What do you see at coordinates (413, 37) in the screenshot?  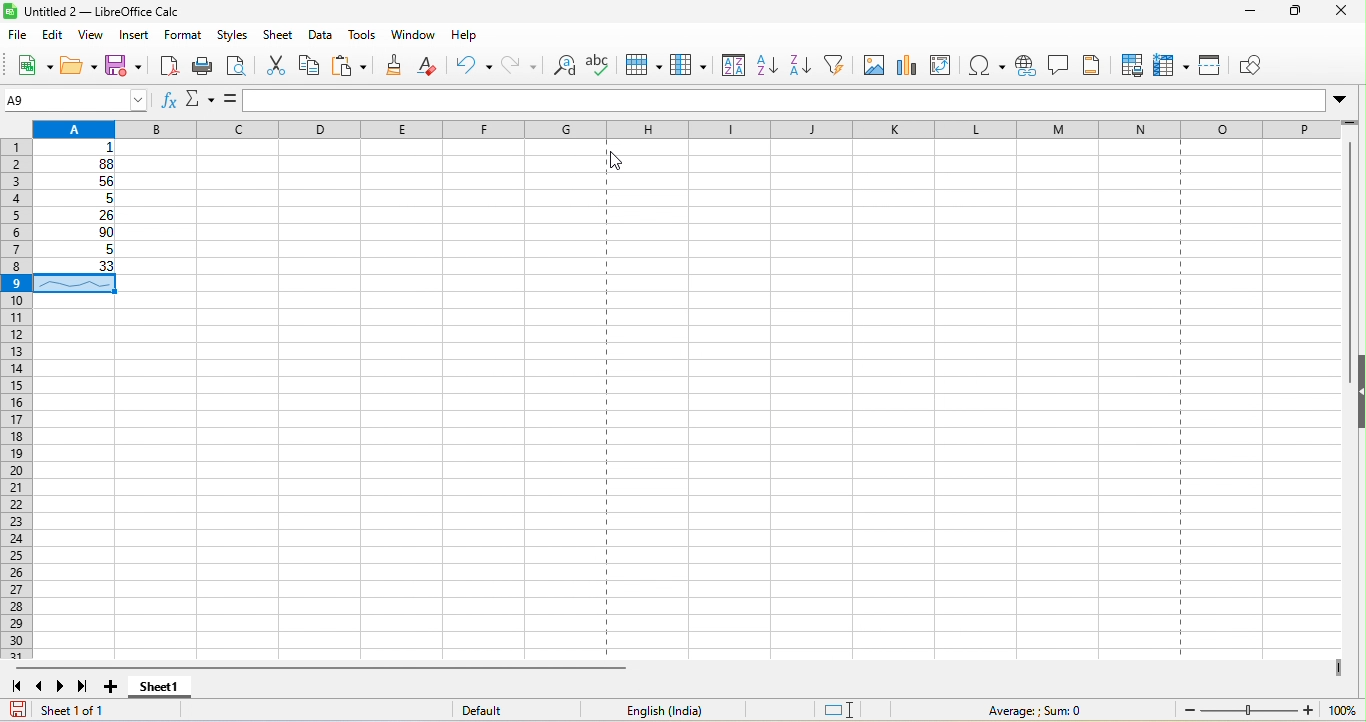 I see `window` at bounding box center [413, 37].